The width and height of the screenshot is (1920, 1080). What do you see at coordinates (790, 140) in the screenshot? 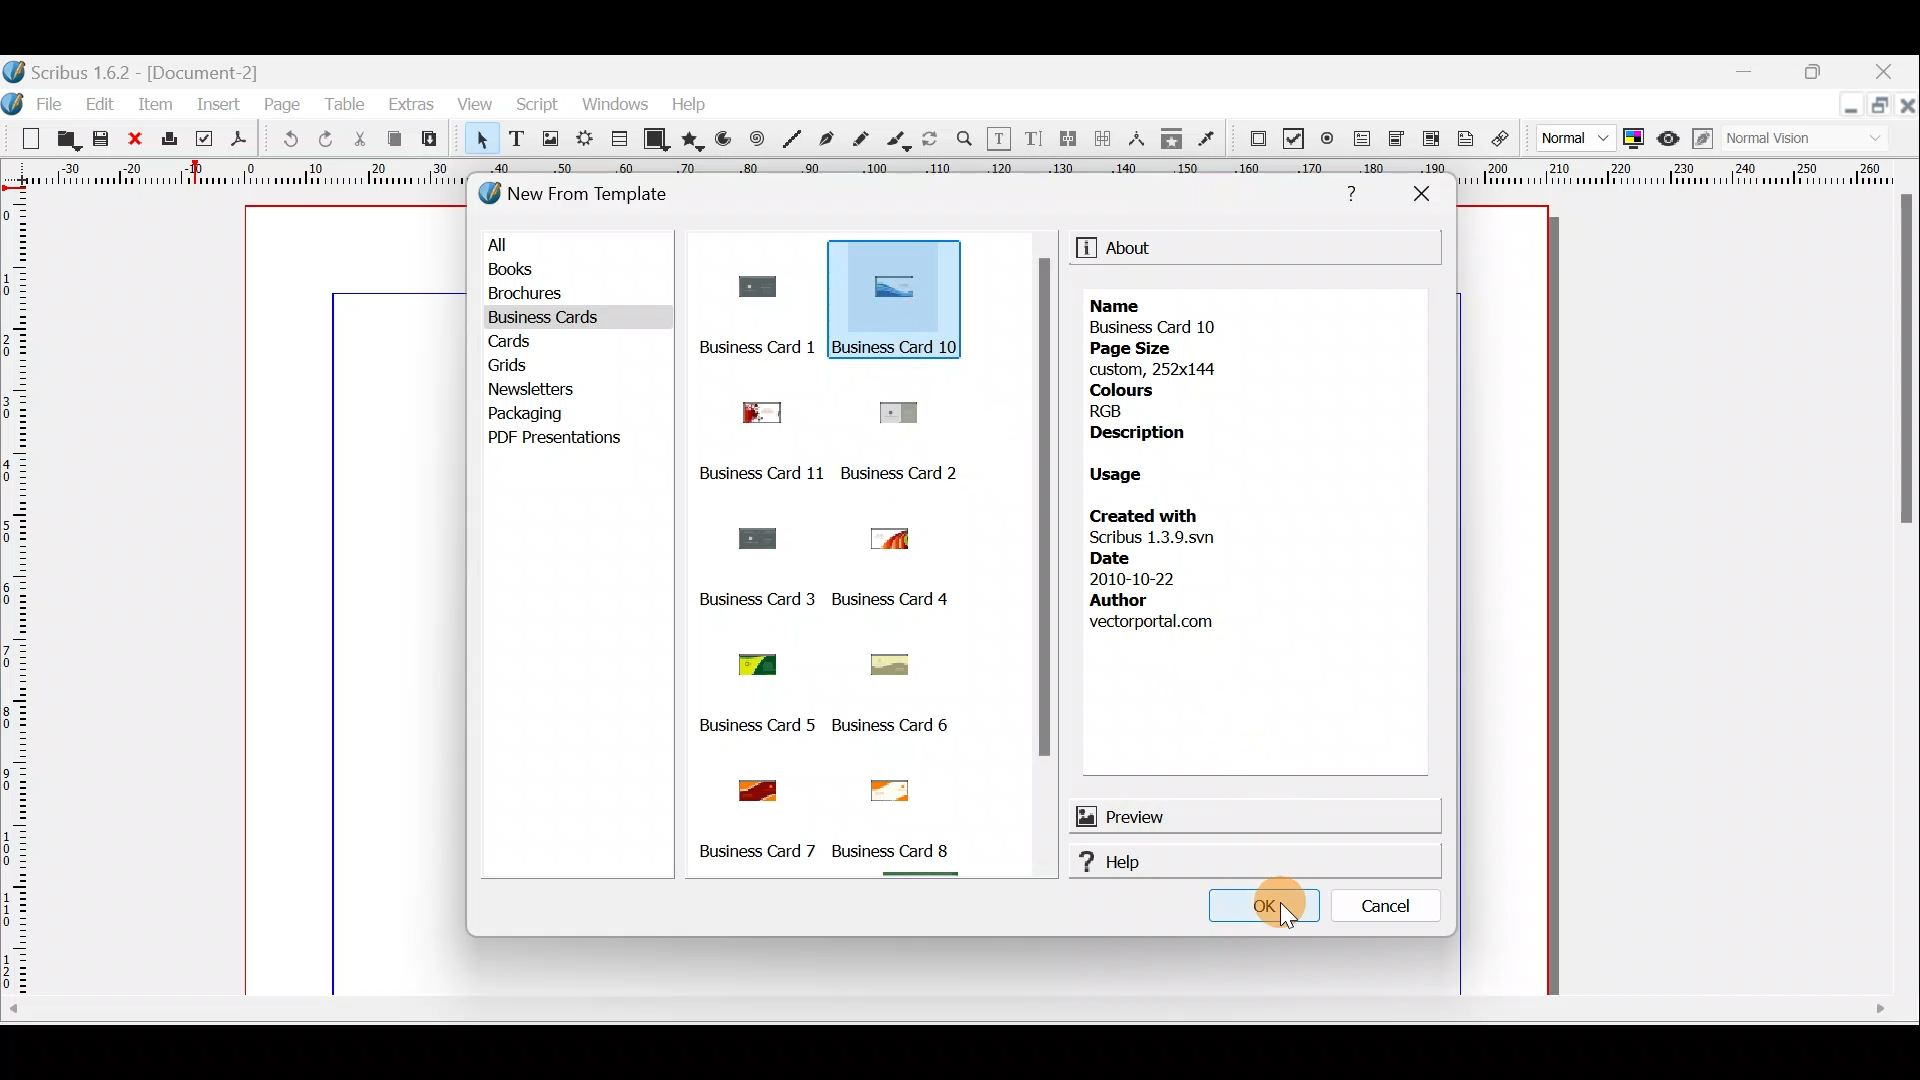
I see `Line` at bounding box center [790, 140].